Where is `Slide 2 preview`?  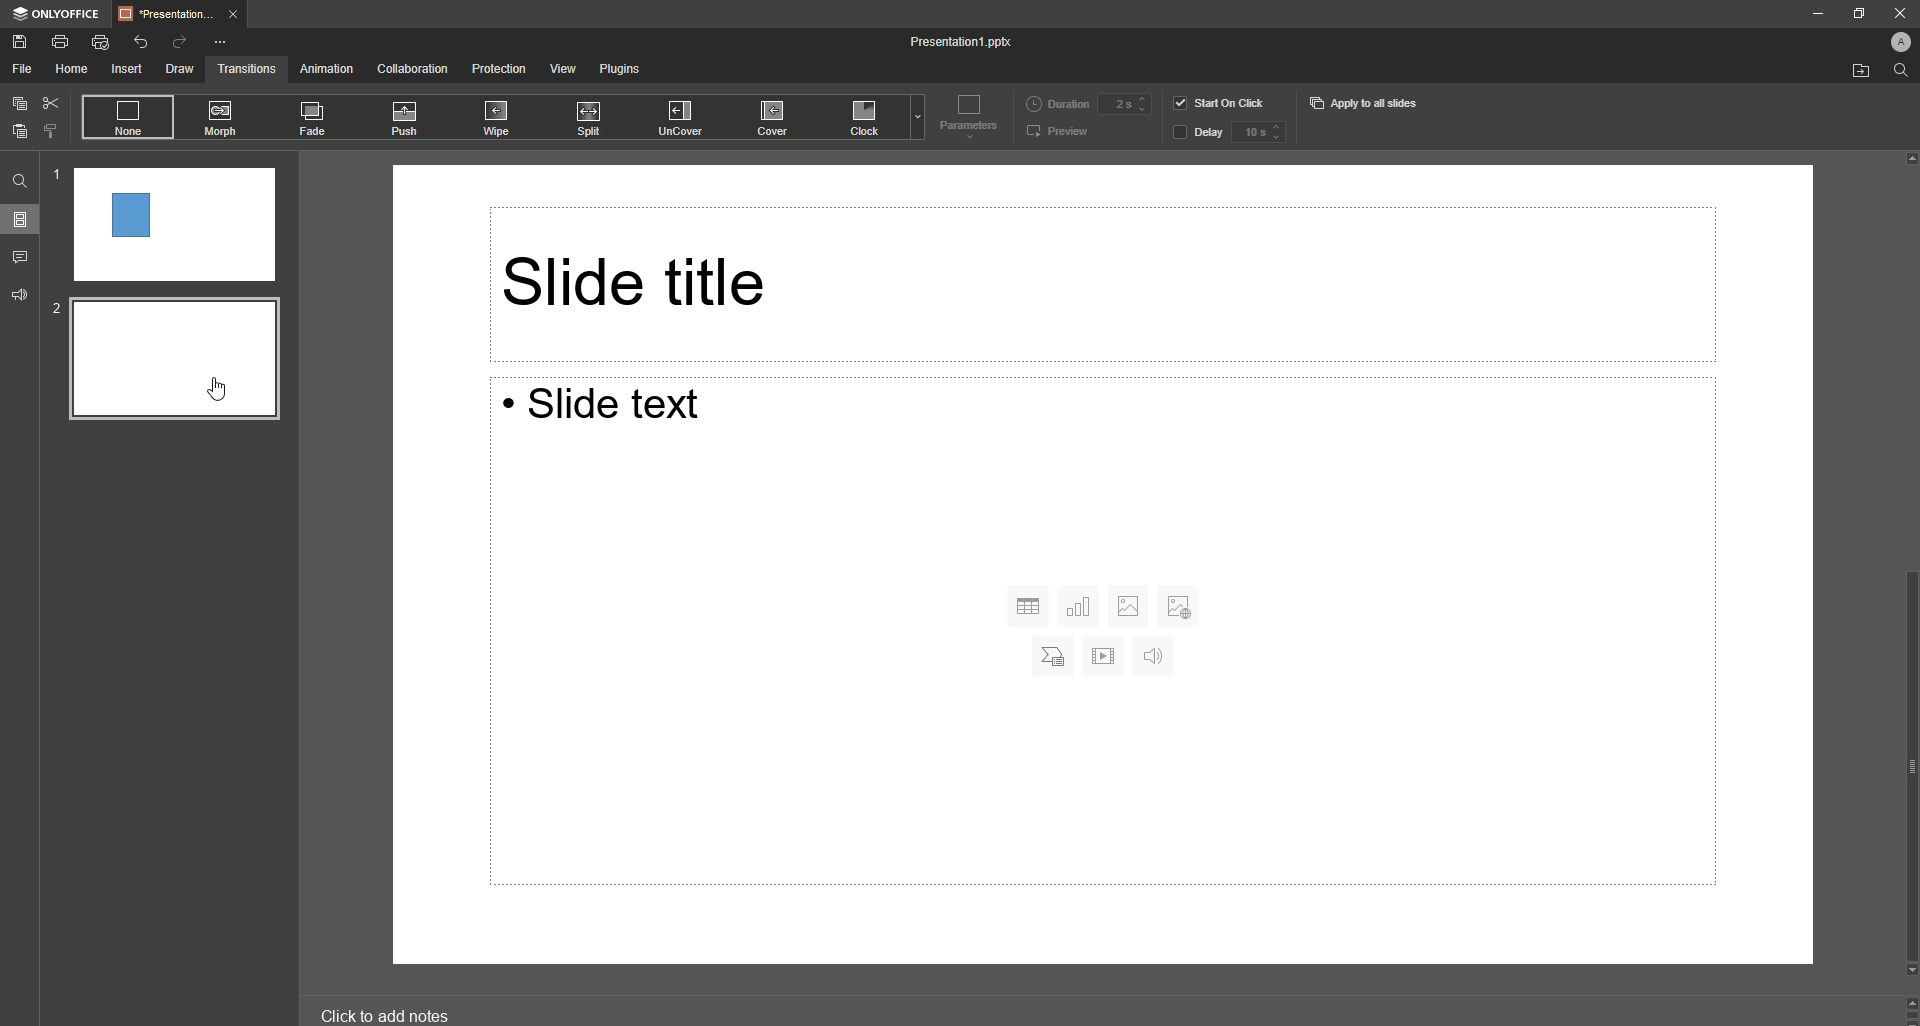 Slide 2 preview is located at coordinates (172, 363).